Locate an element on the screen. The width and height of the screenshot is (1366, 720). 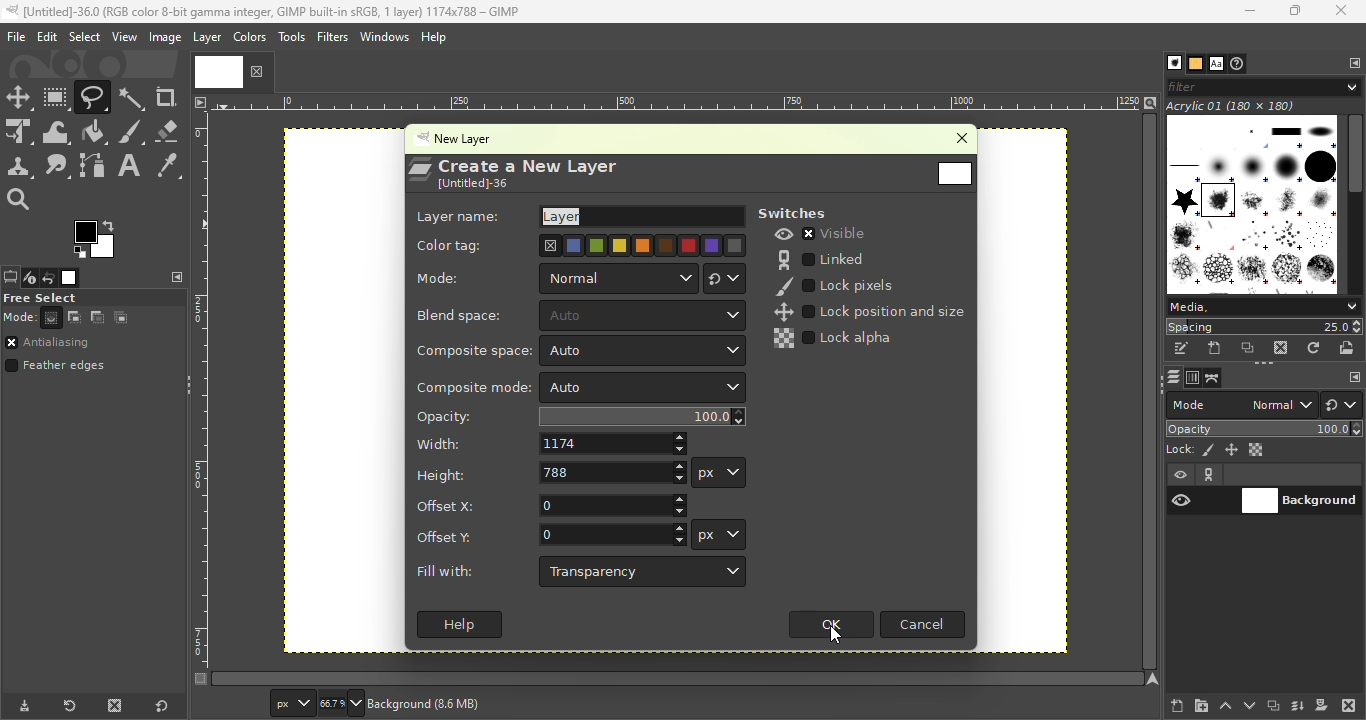
Cancel is located at coordinates (922, 624).